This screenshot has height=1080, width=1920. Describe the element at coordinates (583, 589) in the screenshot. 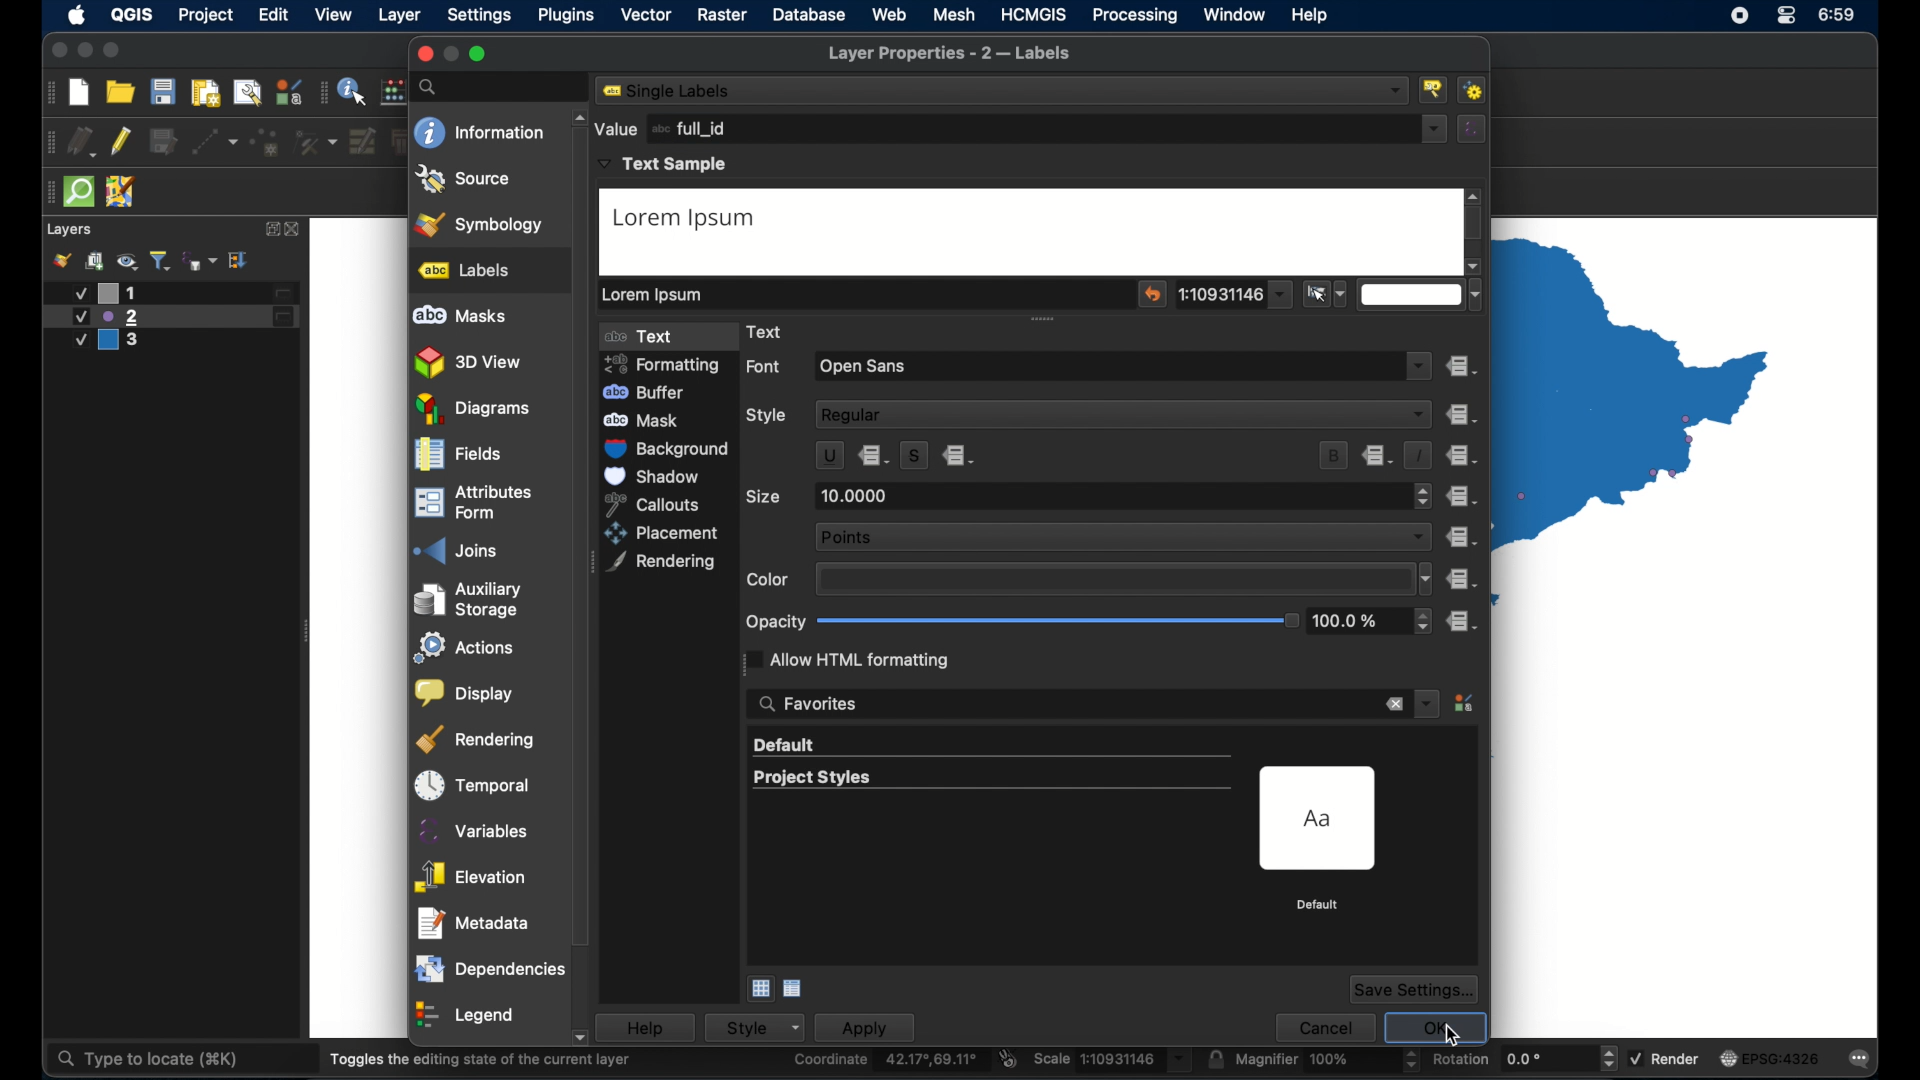

I see `scroll box` at that location.